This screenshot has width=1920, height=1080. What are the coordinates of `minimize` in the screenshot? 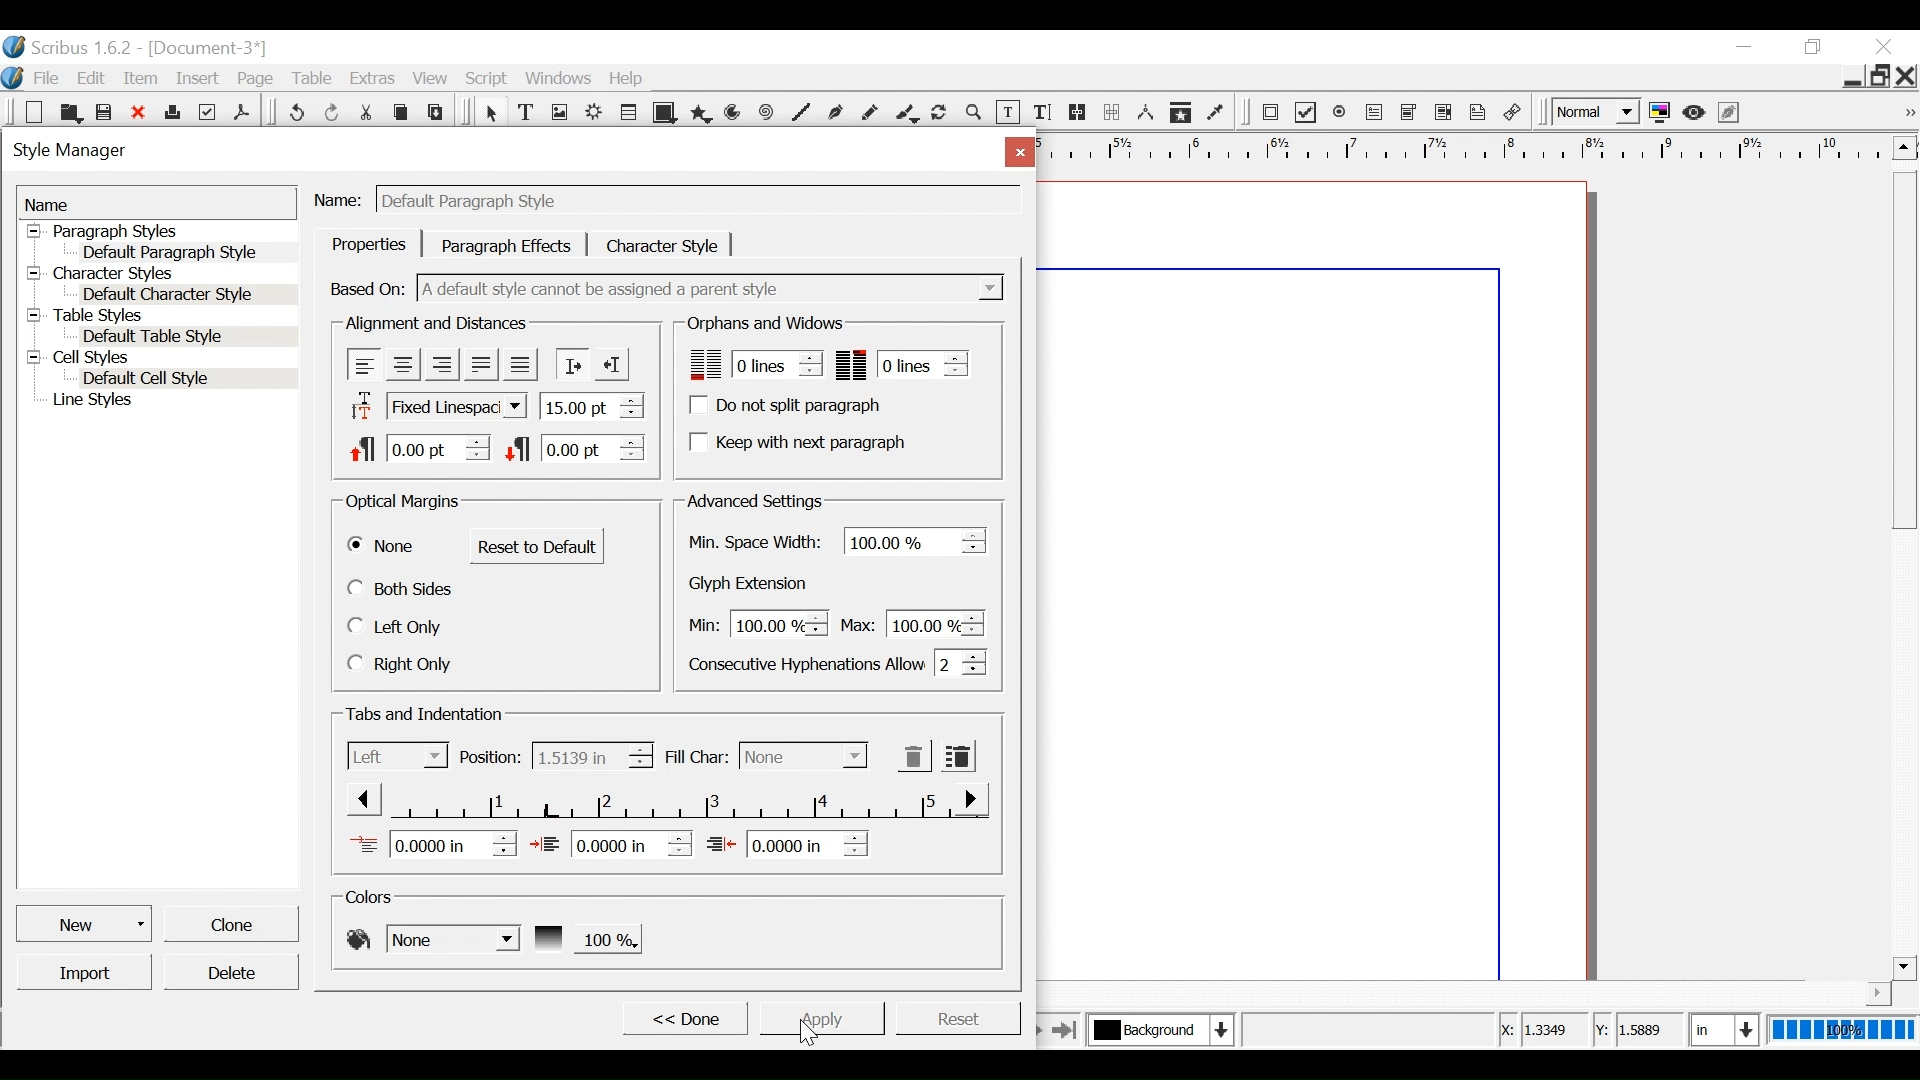 It's located at (1743, 46).